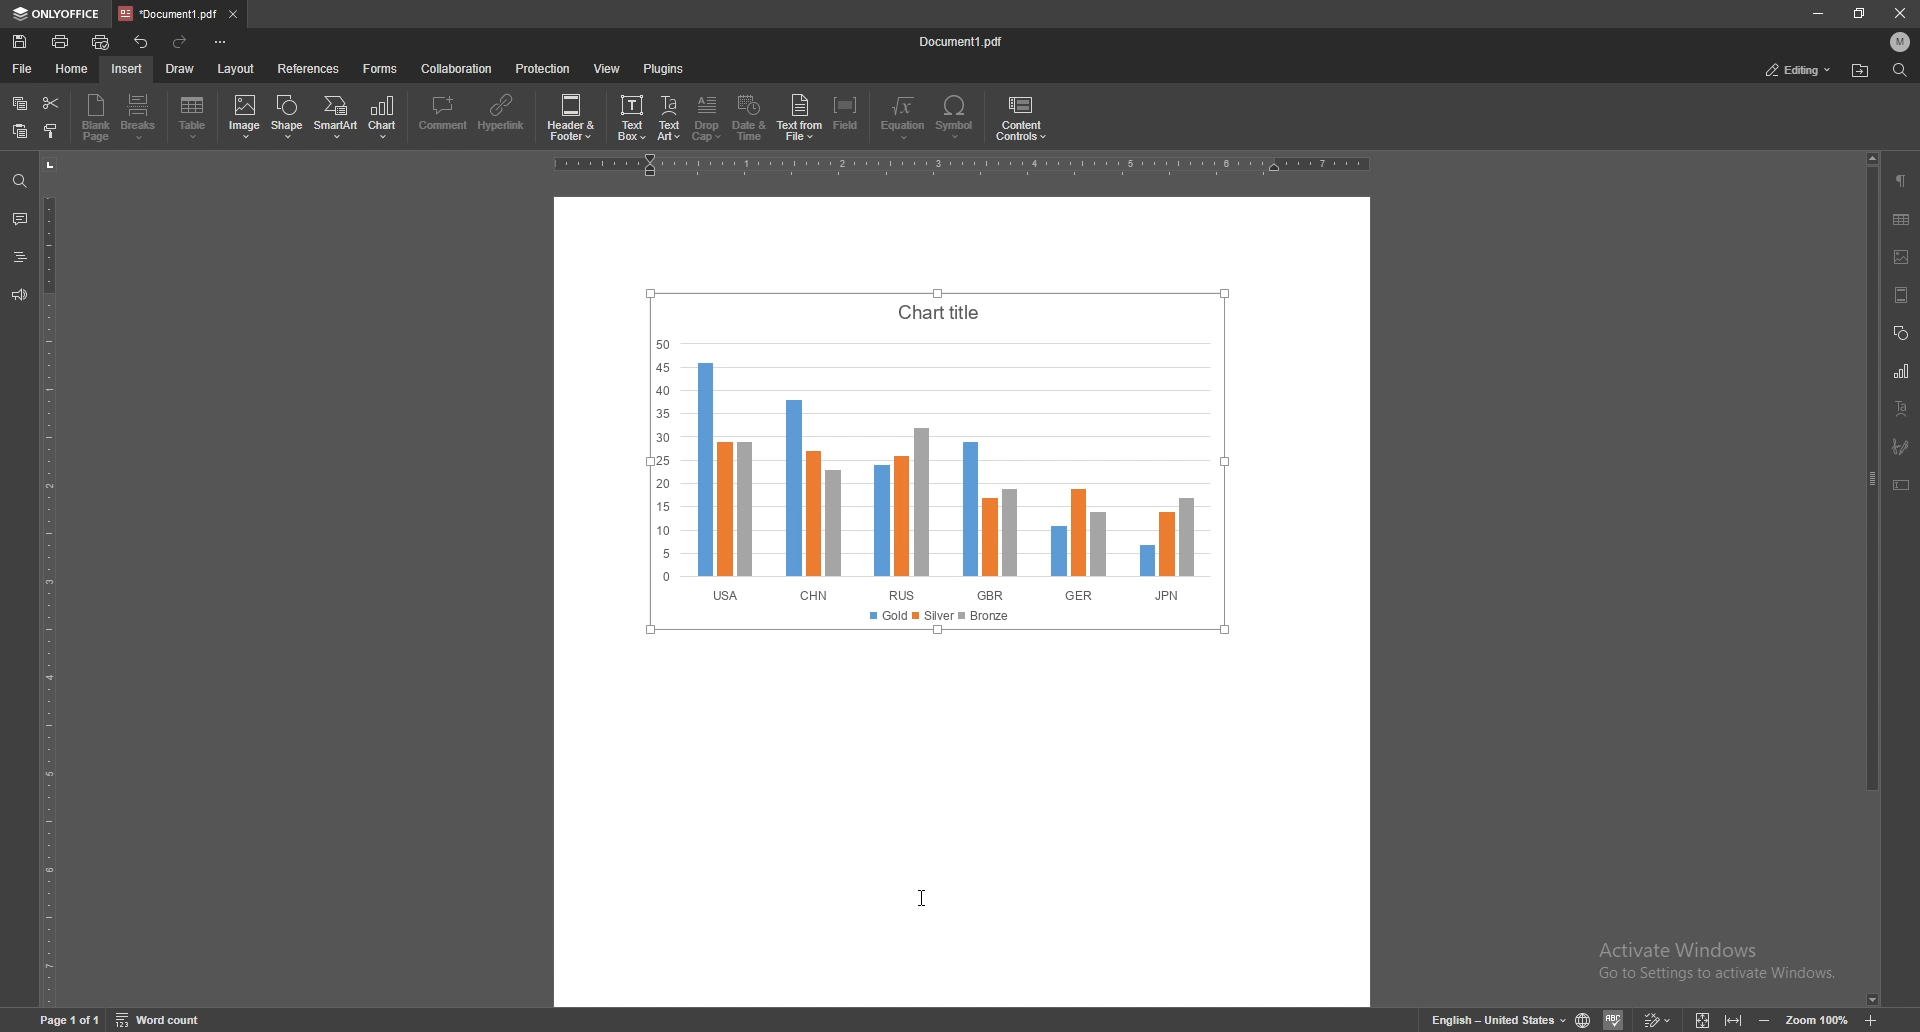 The image size is (1920, 1032). What do you see at coordinates (1901, 41) in the screenshot?
I see `profile` at bounding box center [1901, 41].